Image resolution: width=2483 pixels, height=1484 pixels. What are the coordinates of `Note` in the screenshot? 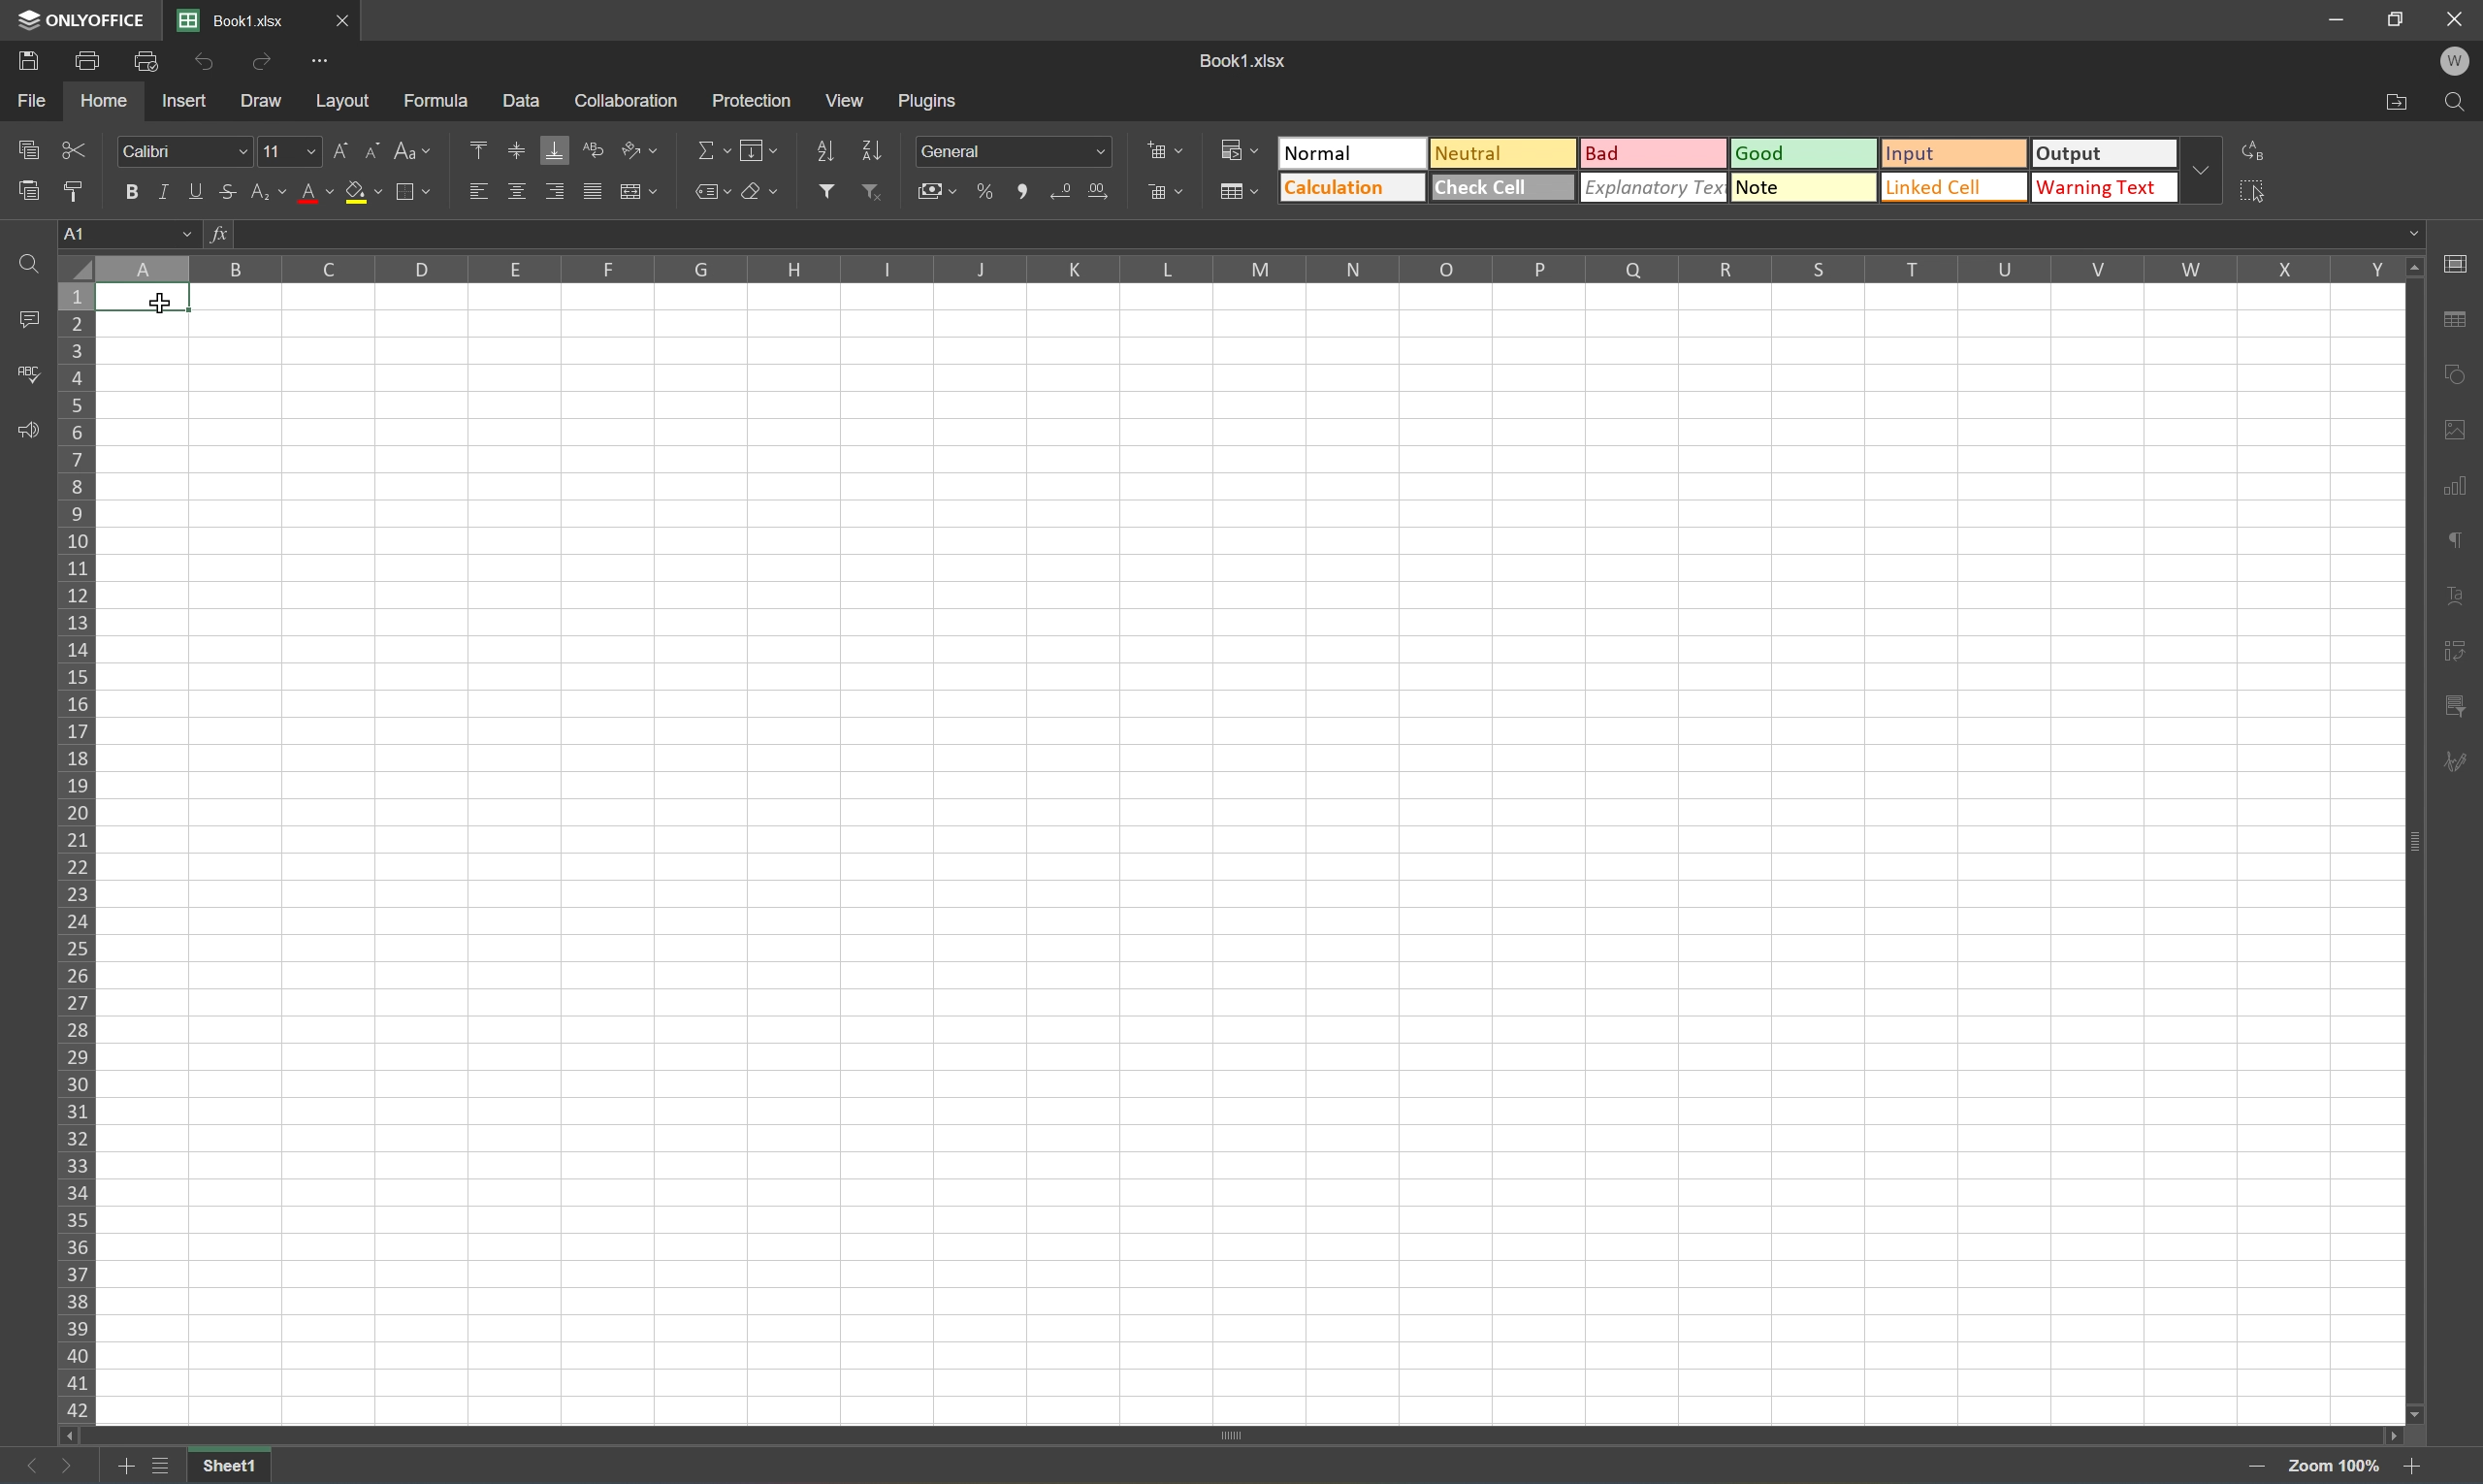 It's located at (1801, 187).